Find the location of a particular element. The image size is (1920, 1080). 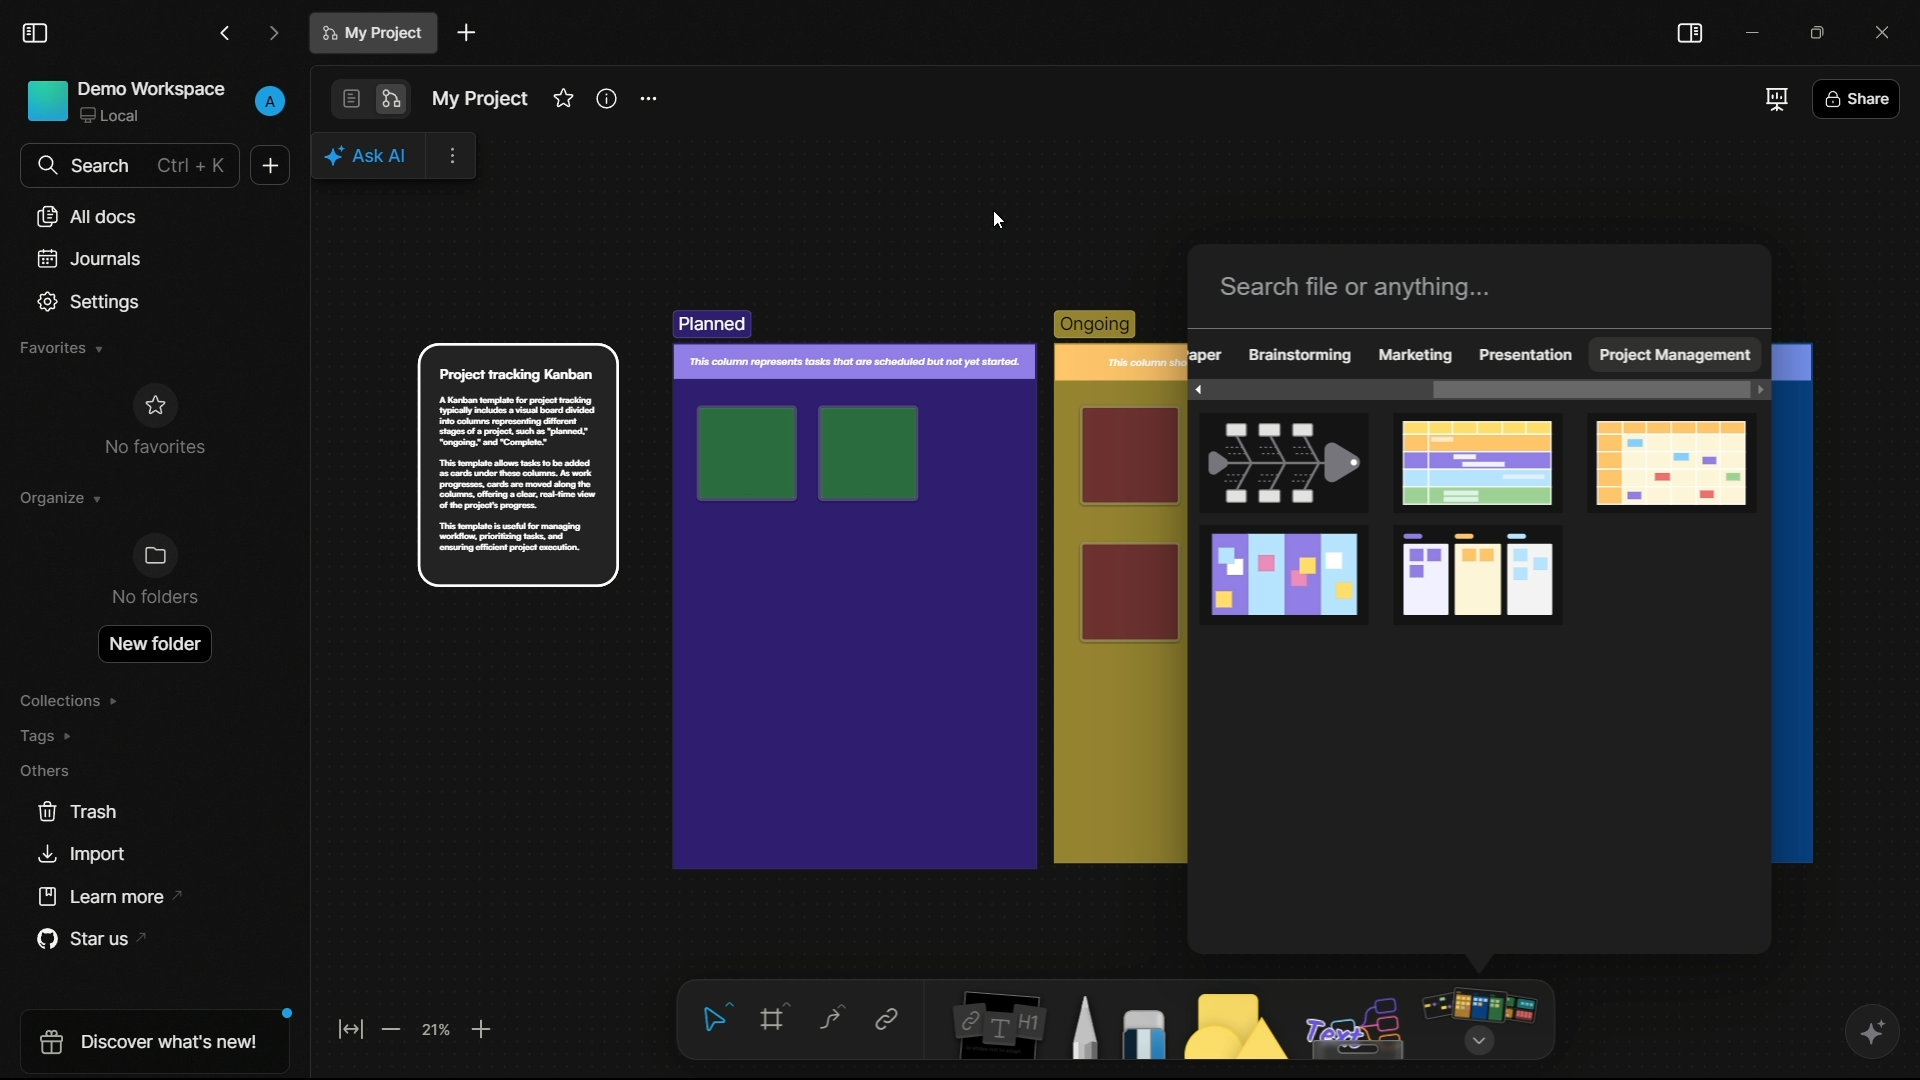

fishbone template is located at coordinates (1280, 466).